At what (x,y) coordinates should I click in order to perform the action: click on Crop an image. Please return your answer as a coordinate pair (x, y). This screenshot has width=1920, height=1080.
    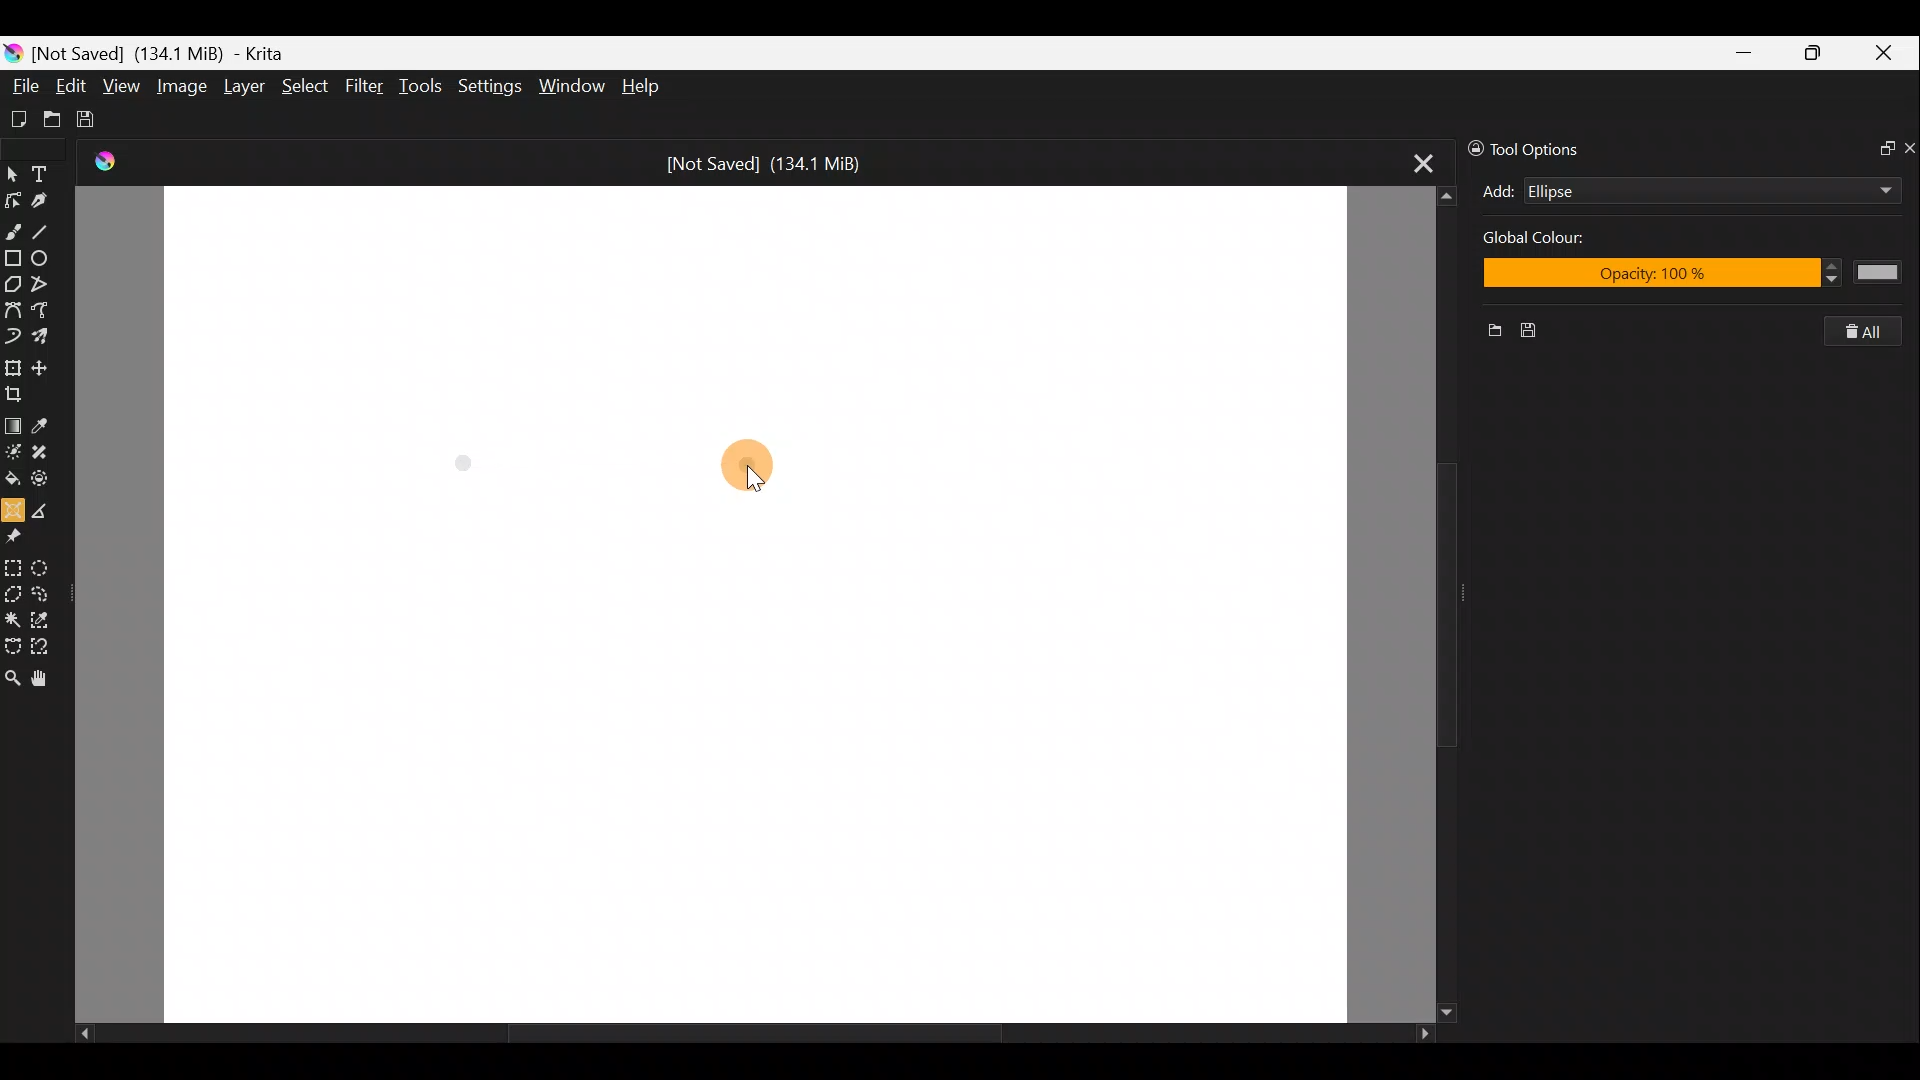
    Looking at the image, I should click on (19, 392).